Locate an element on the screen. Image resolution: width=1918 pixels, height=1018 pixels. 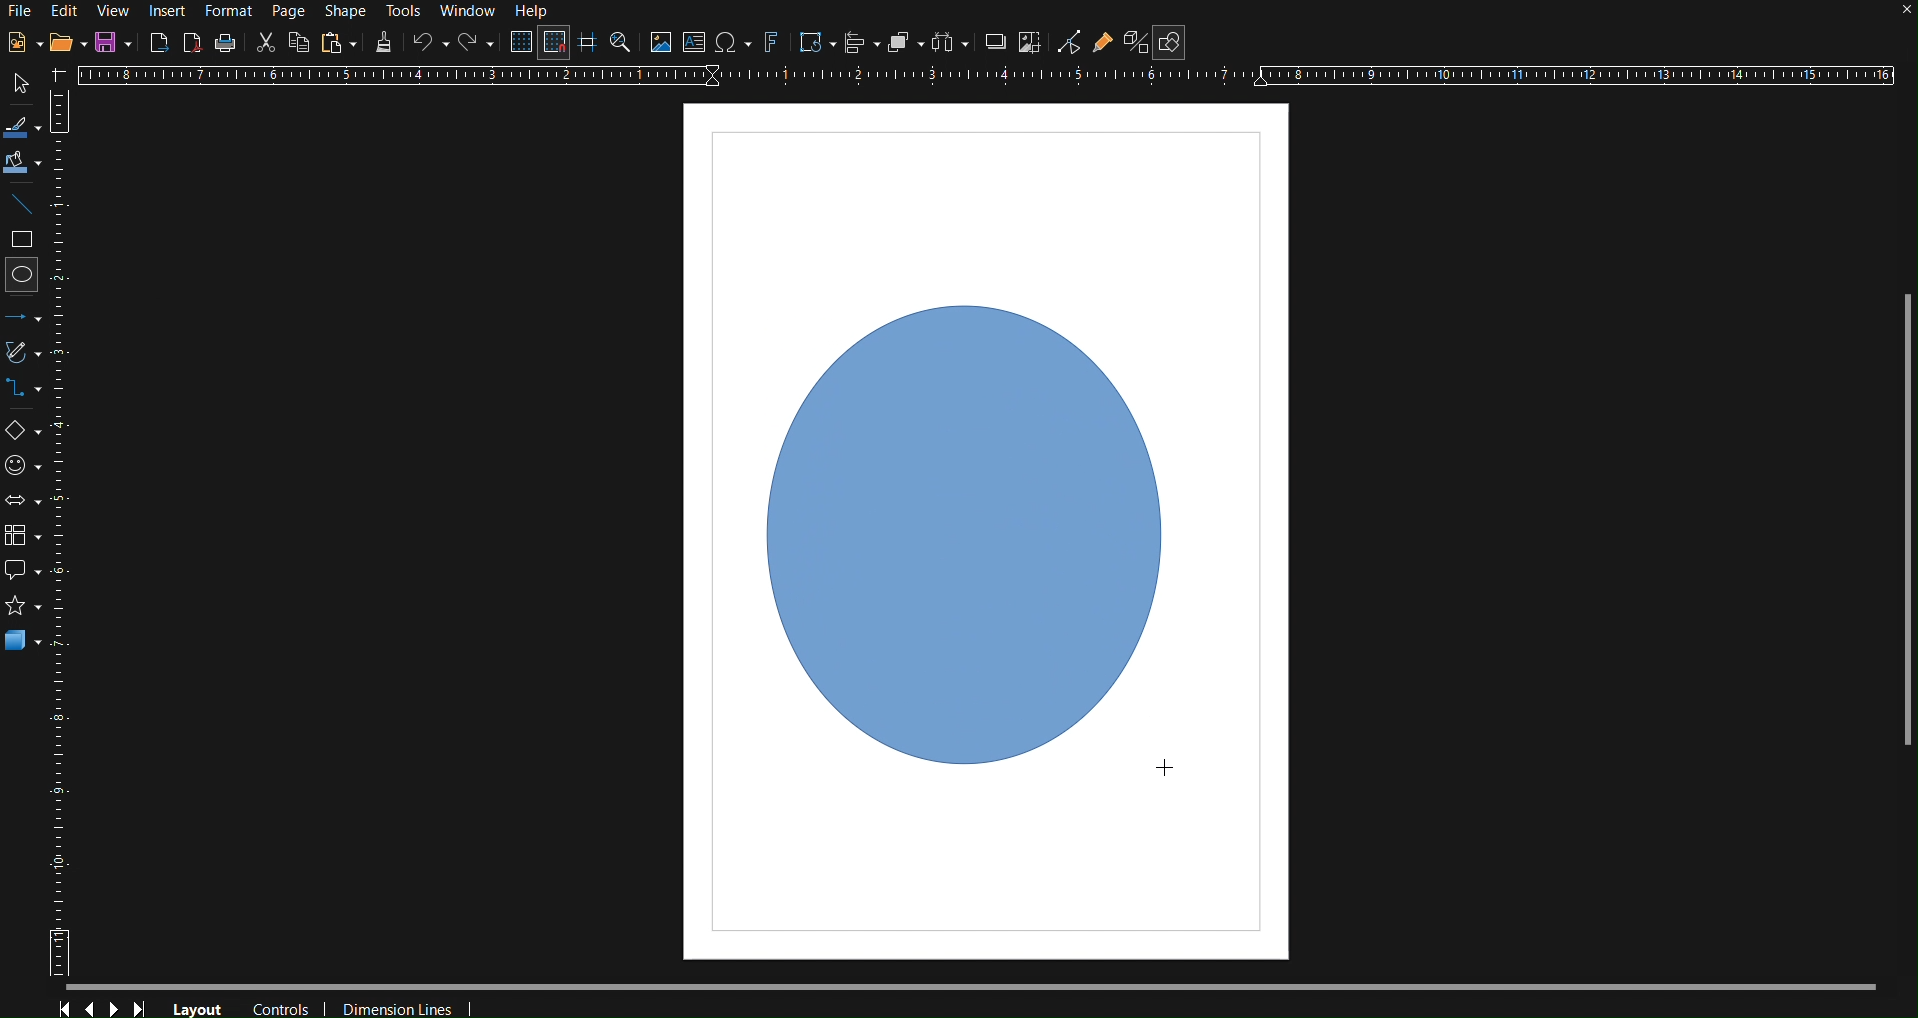
View is located at coordinates (116, 11).